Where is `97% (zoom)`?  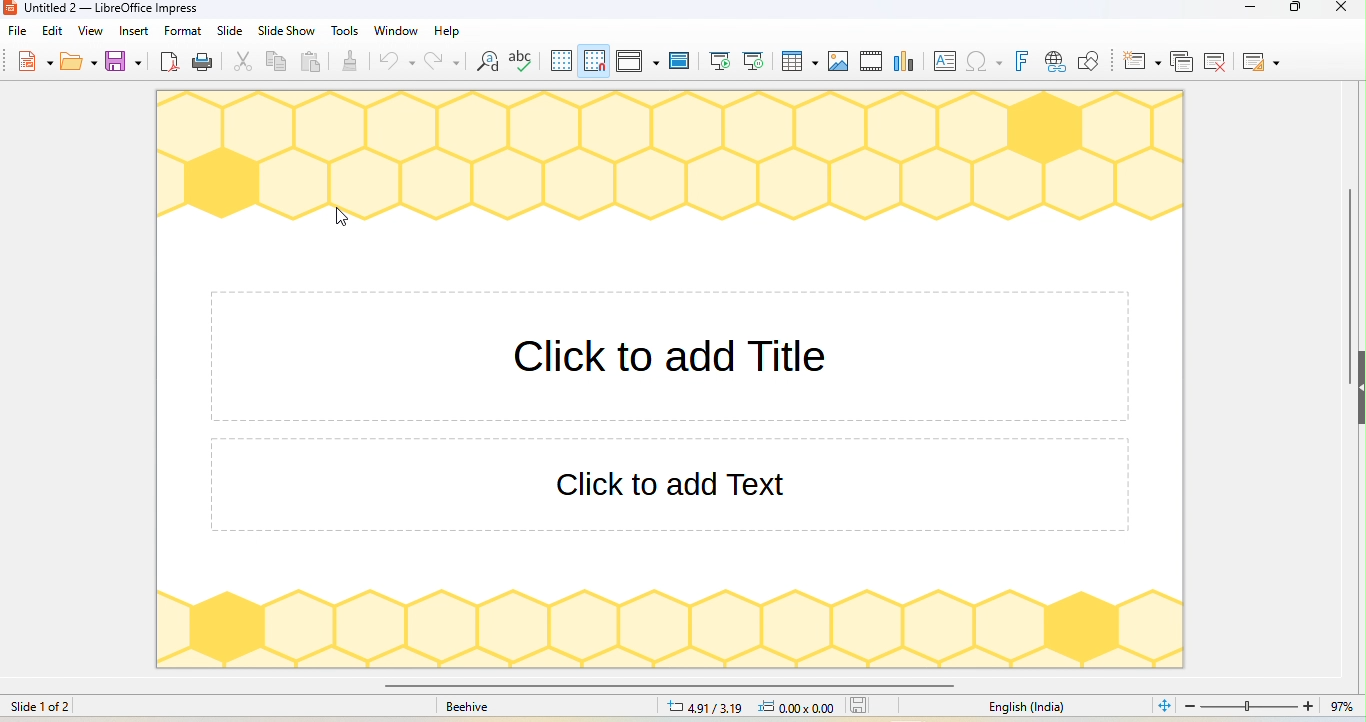 97% (zoom) is located at coordinates (1267, 707).